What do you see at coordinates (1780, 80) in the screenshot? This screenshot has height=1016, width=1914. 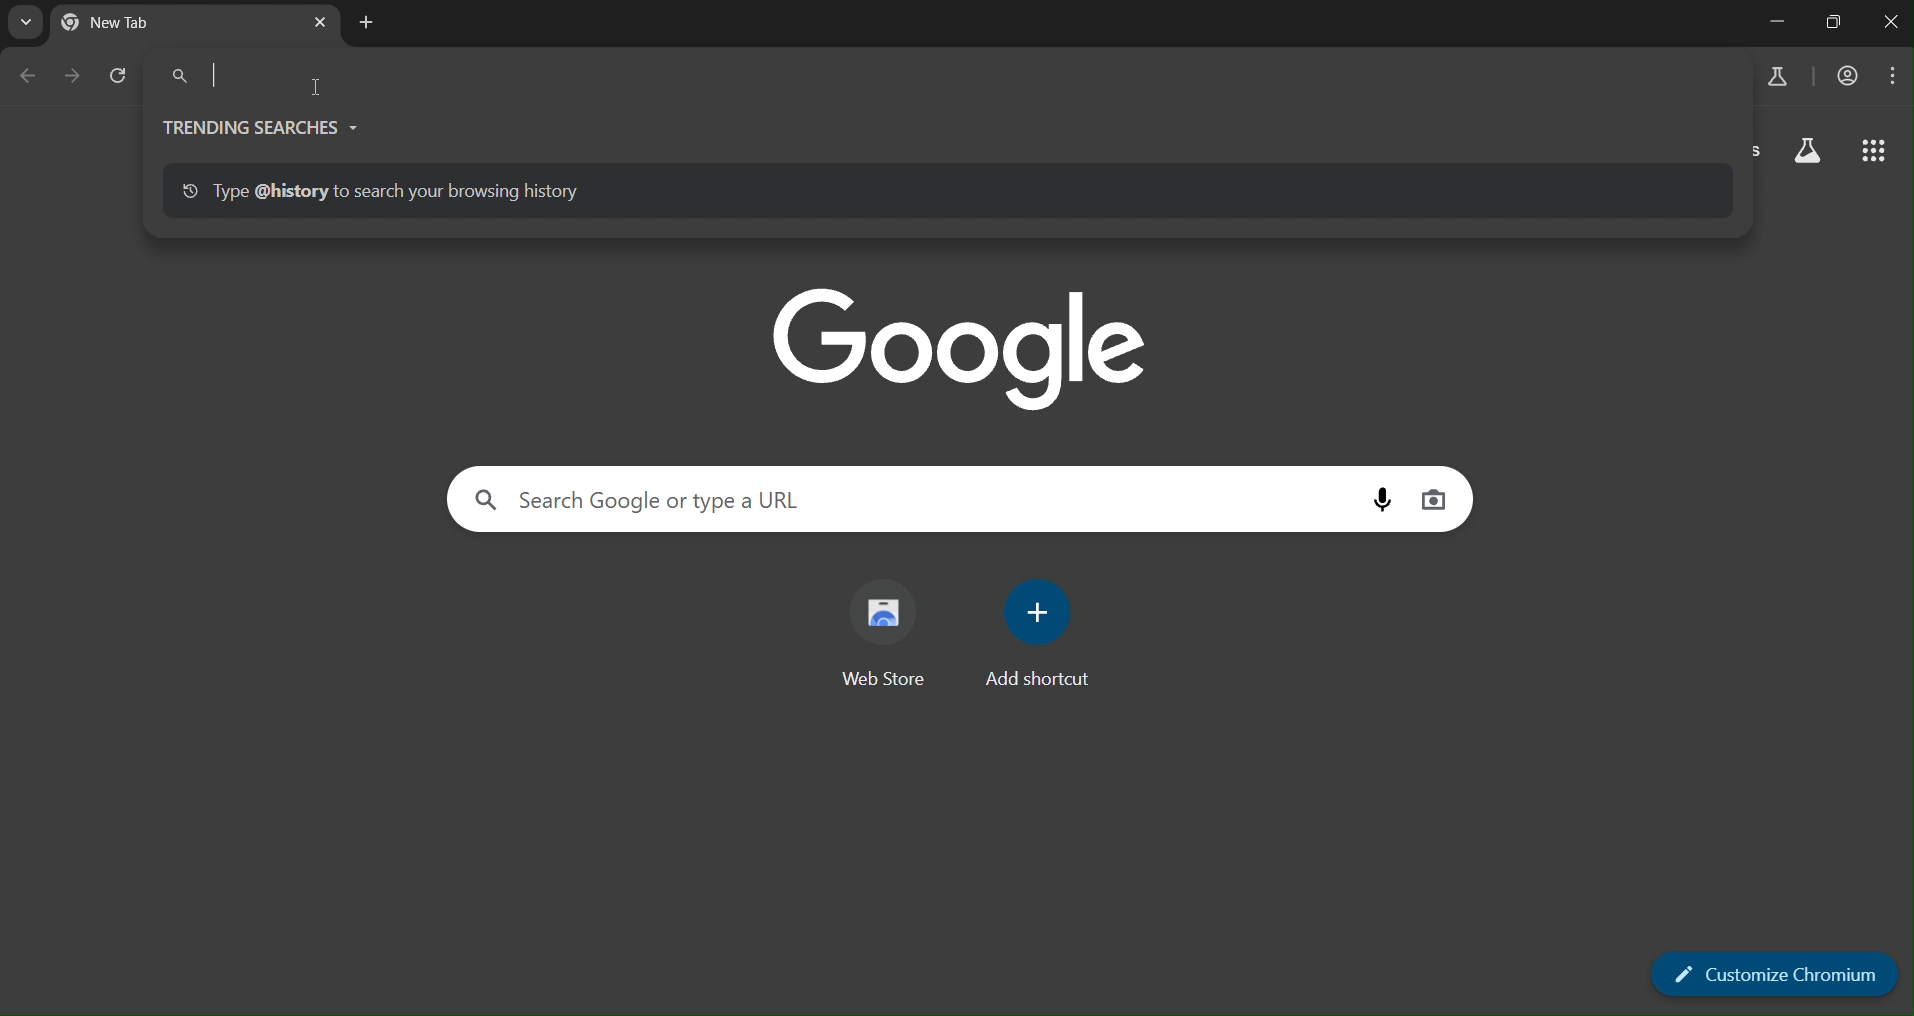 I see `search labs` at bounding box center [1780, 80].